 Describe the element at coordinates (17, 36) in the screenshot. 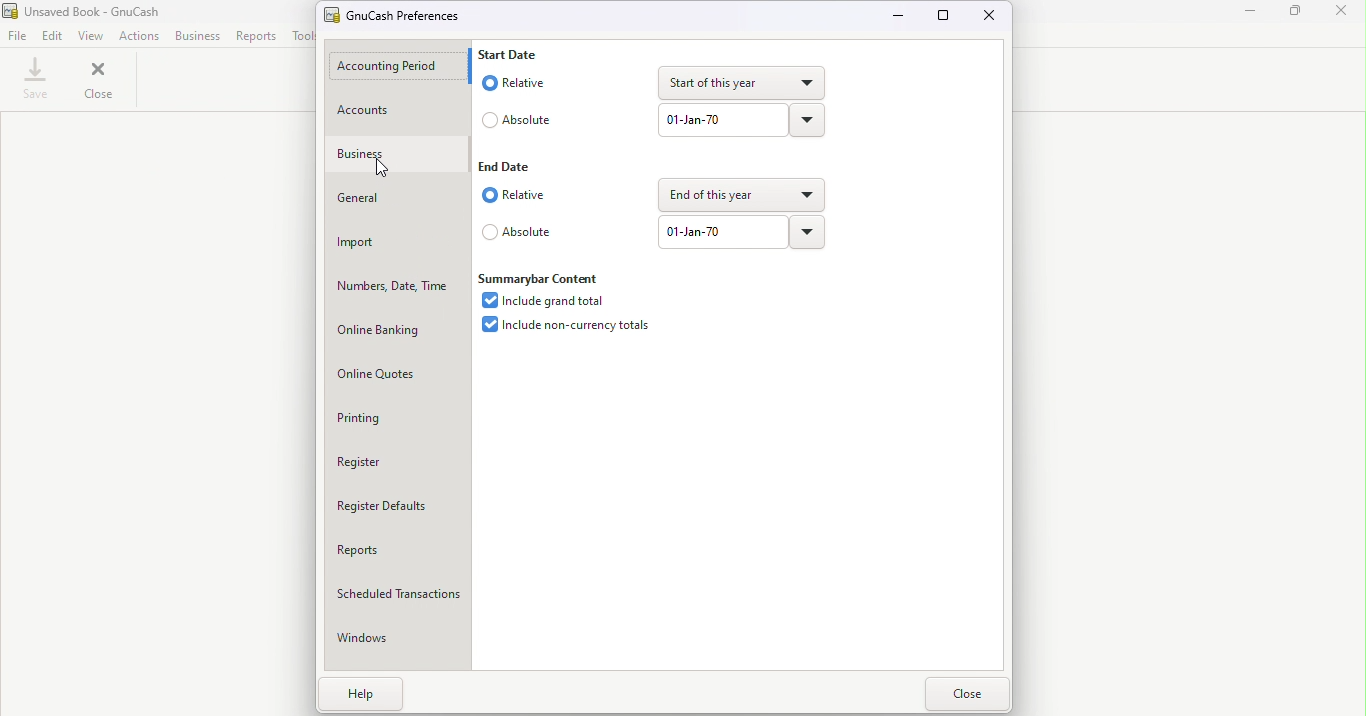

I see `File` at that location.